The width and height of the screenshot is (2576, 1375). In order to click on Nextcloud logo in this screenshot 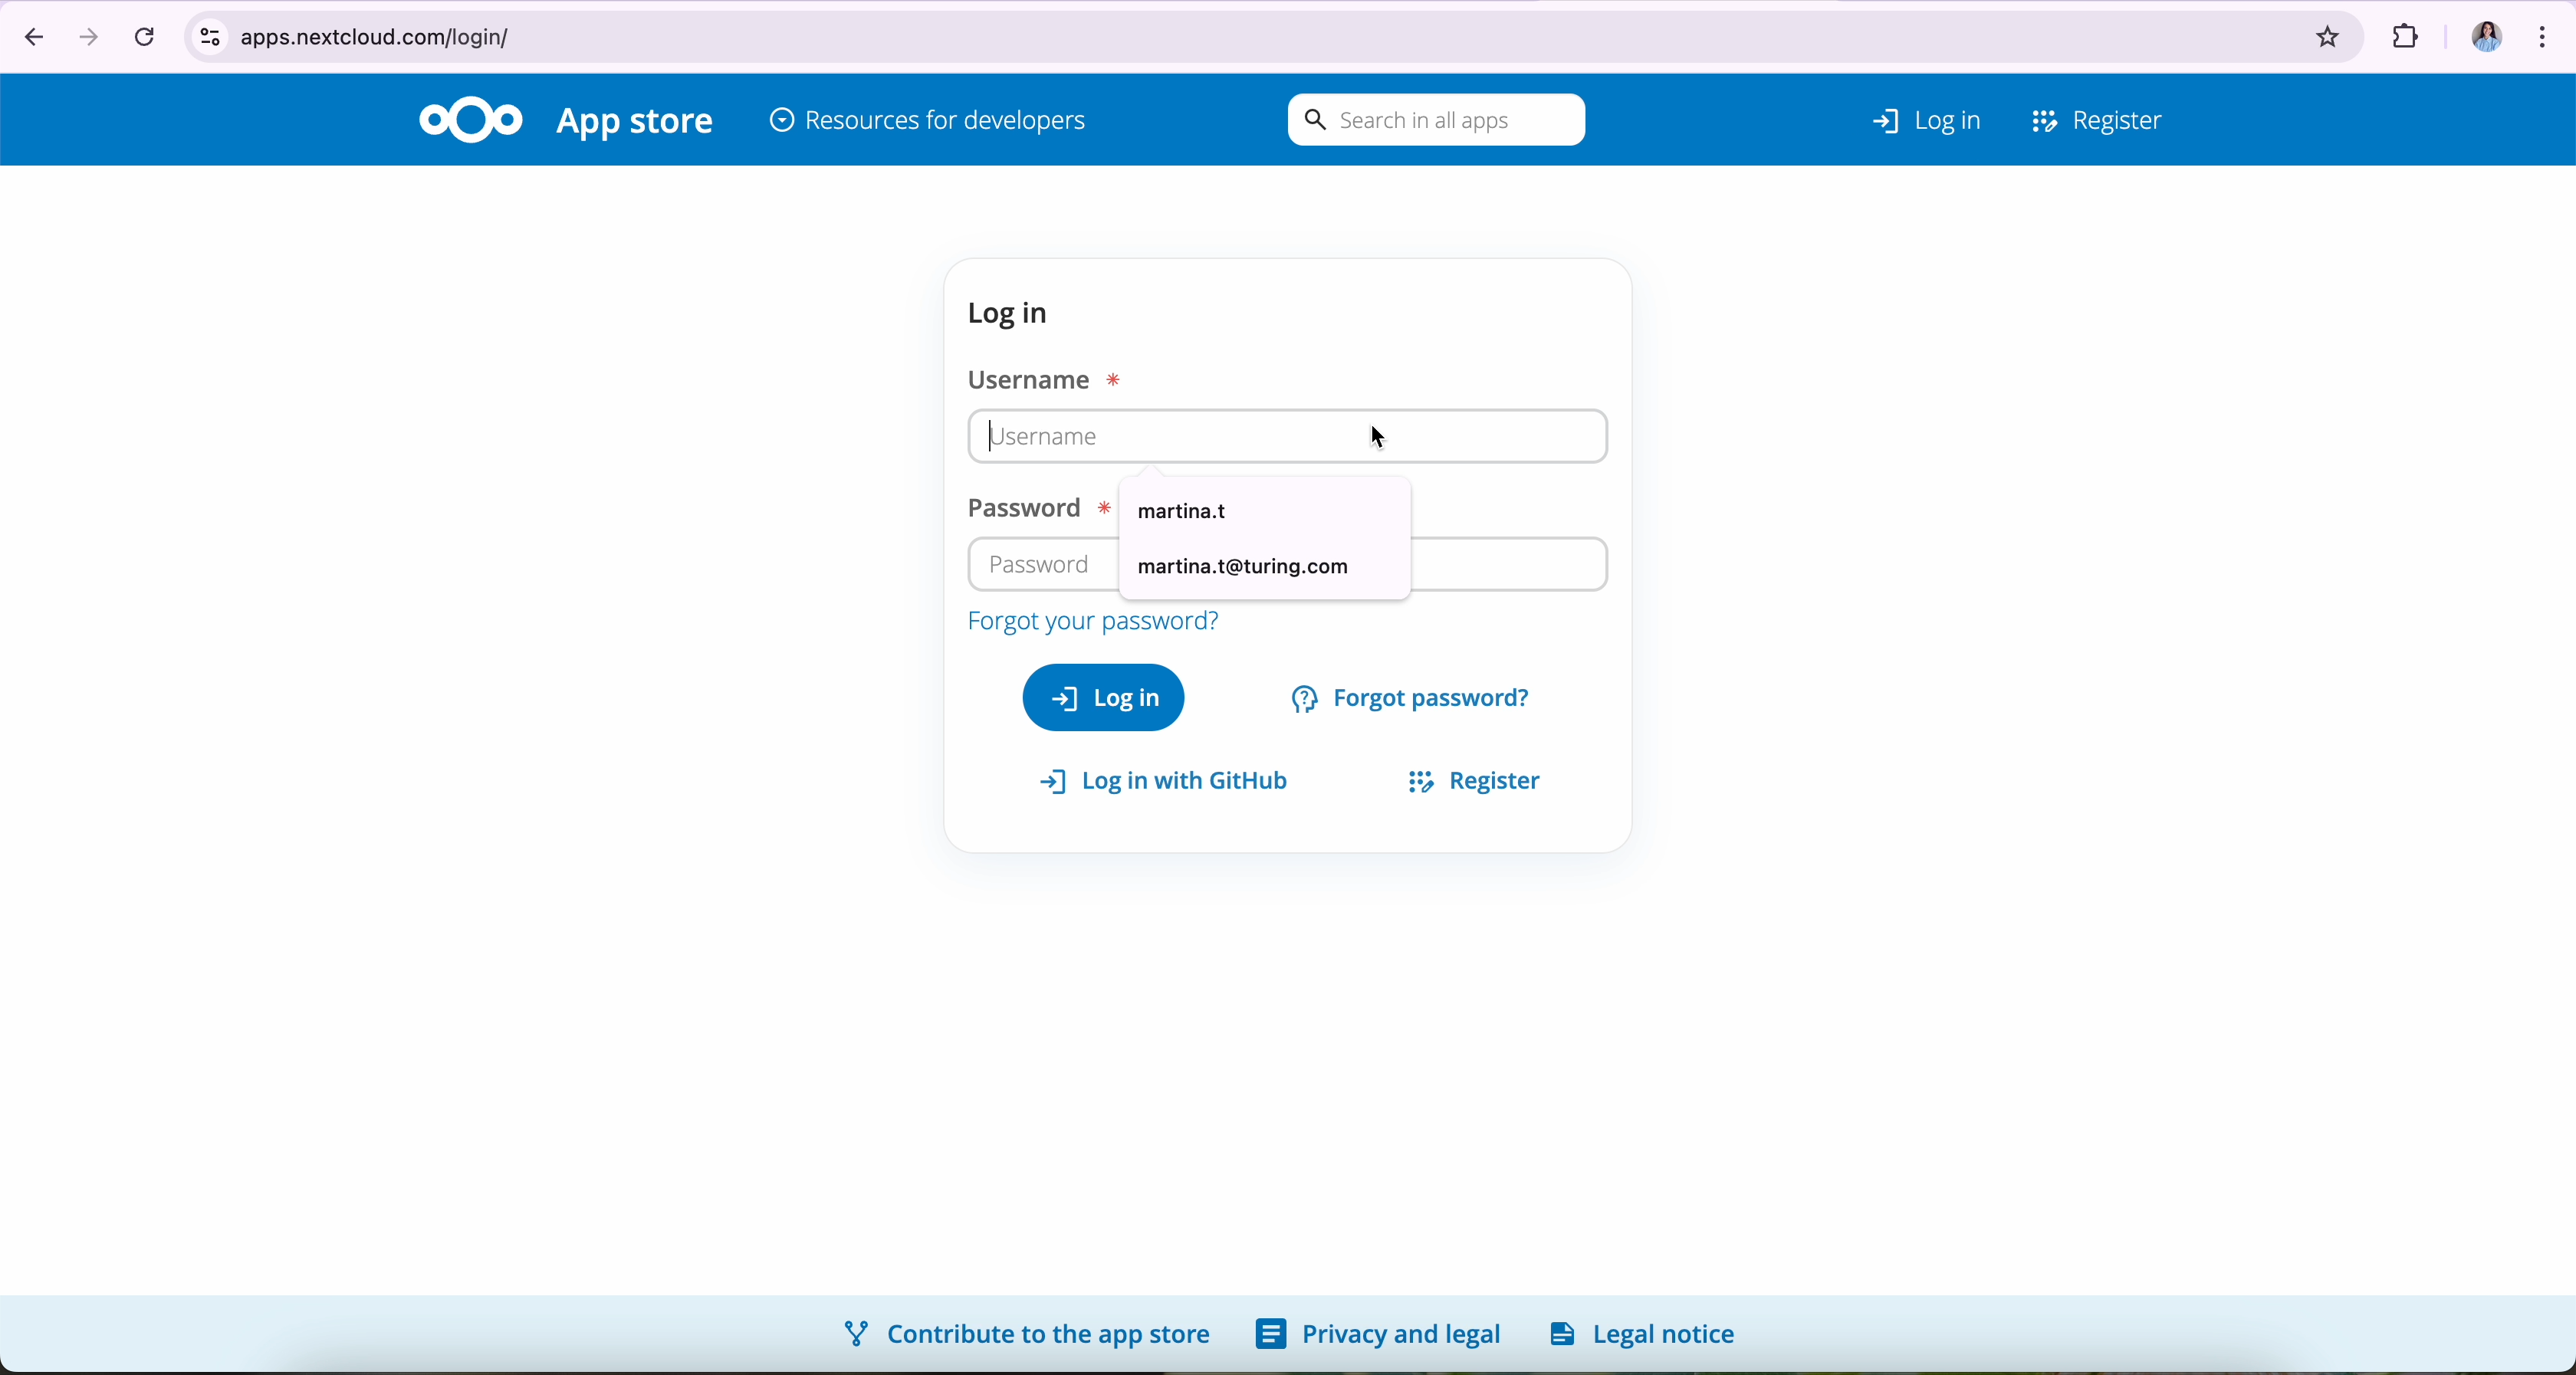, I will do `click(470, 118)`.